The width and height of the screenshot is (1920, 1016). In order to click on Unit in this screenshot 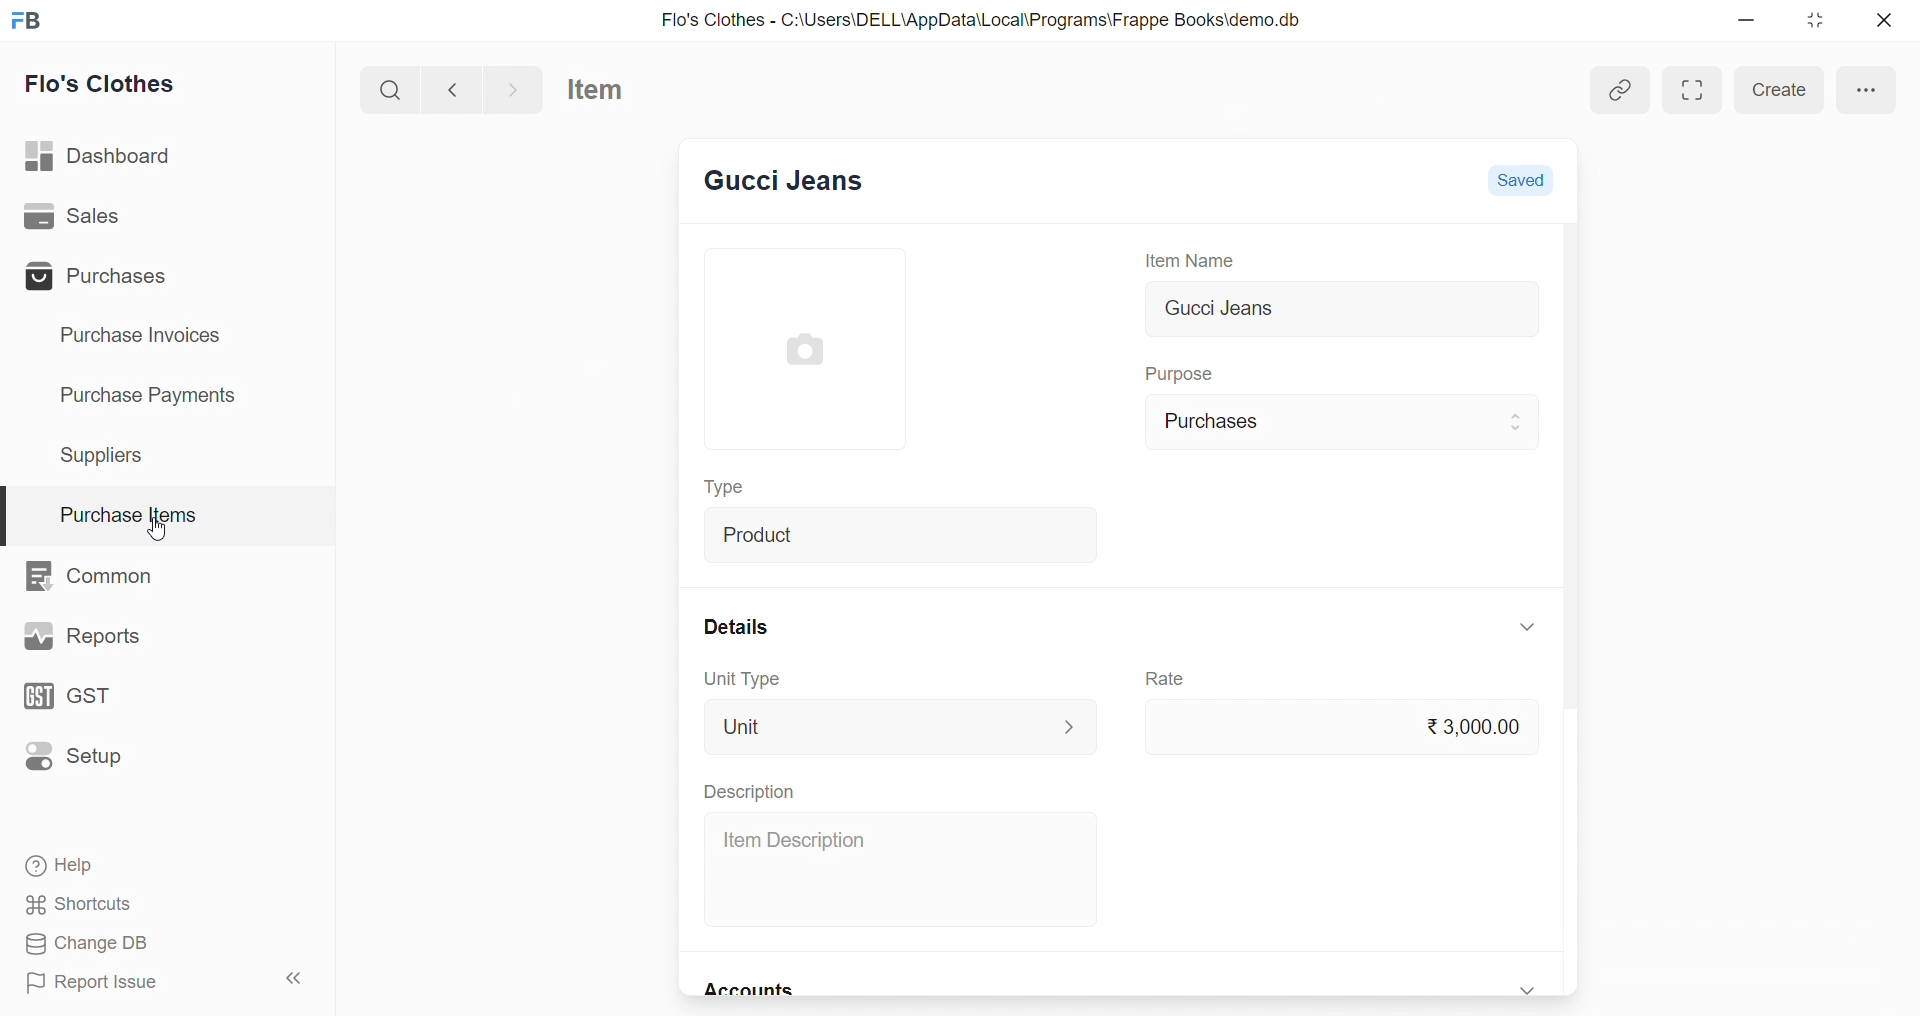, I will do `click(902, 726)`.